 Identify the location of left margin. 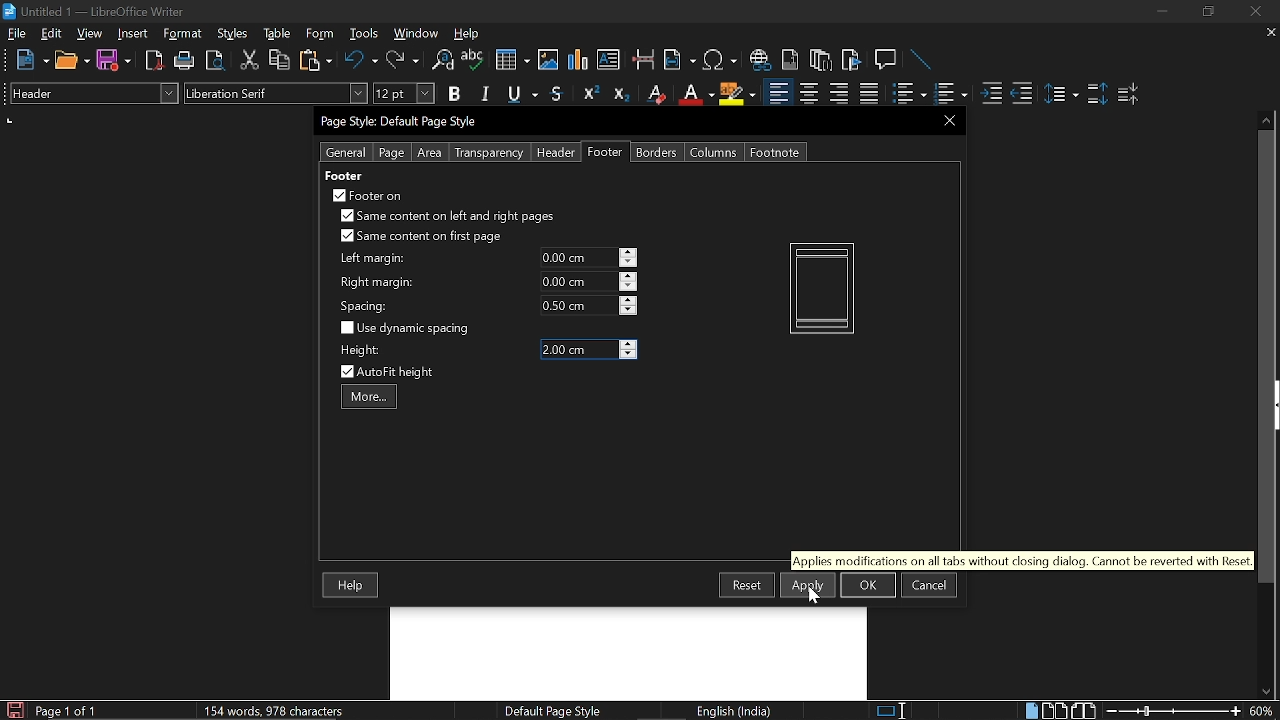
(370, 259).